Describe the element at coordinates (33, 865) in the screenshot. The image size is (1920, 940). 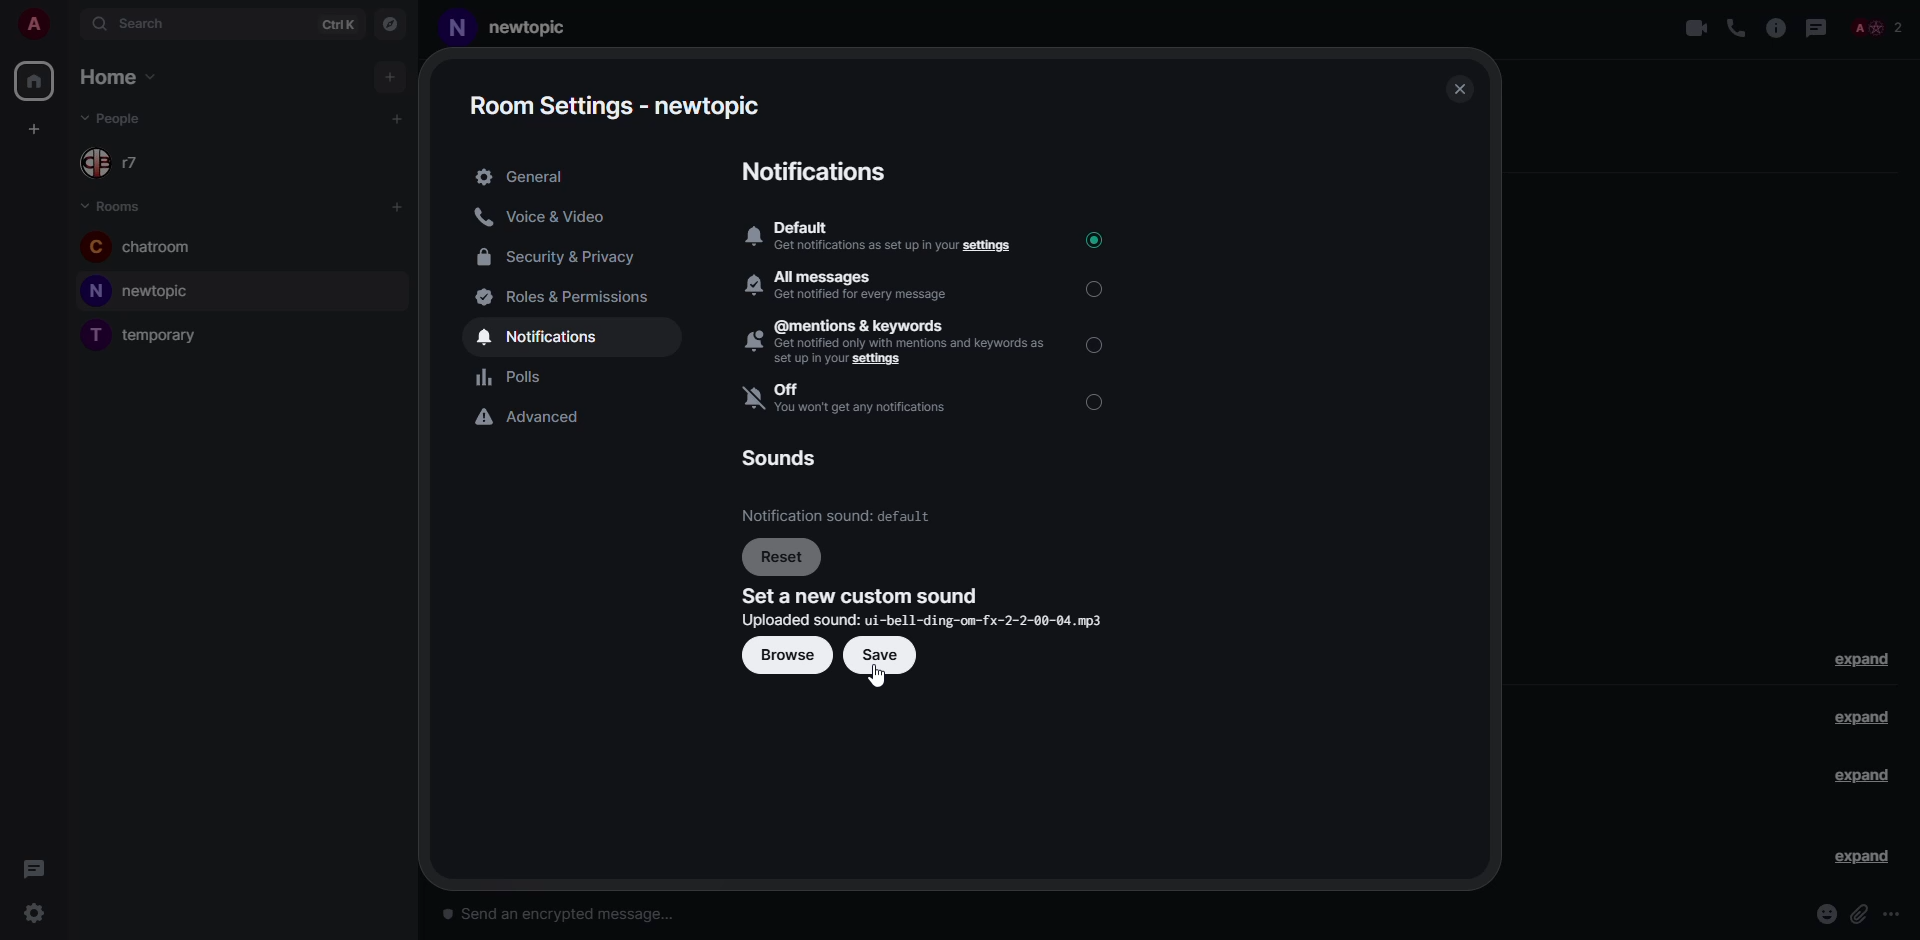
I see `threads` at that location.